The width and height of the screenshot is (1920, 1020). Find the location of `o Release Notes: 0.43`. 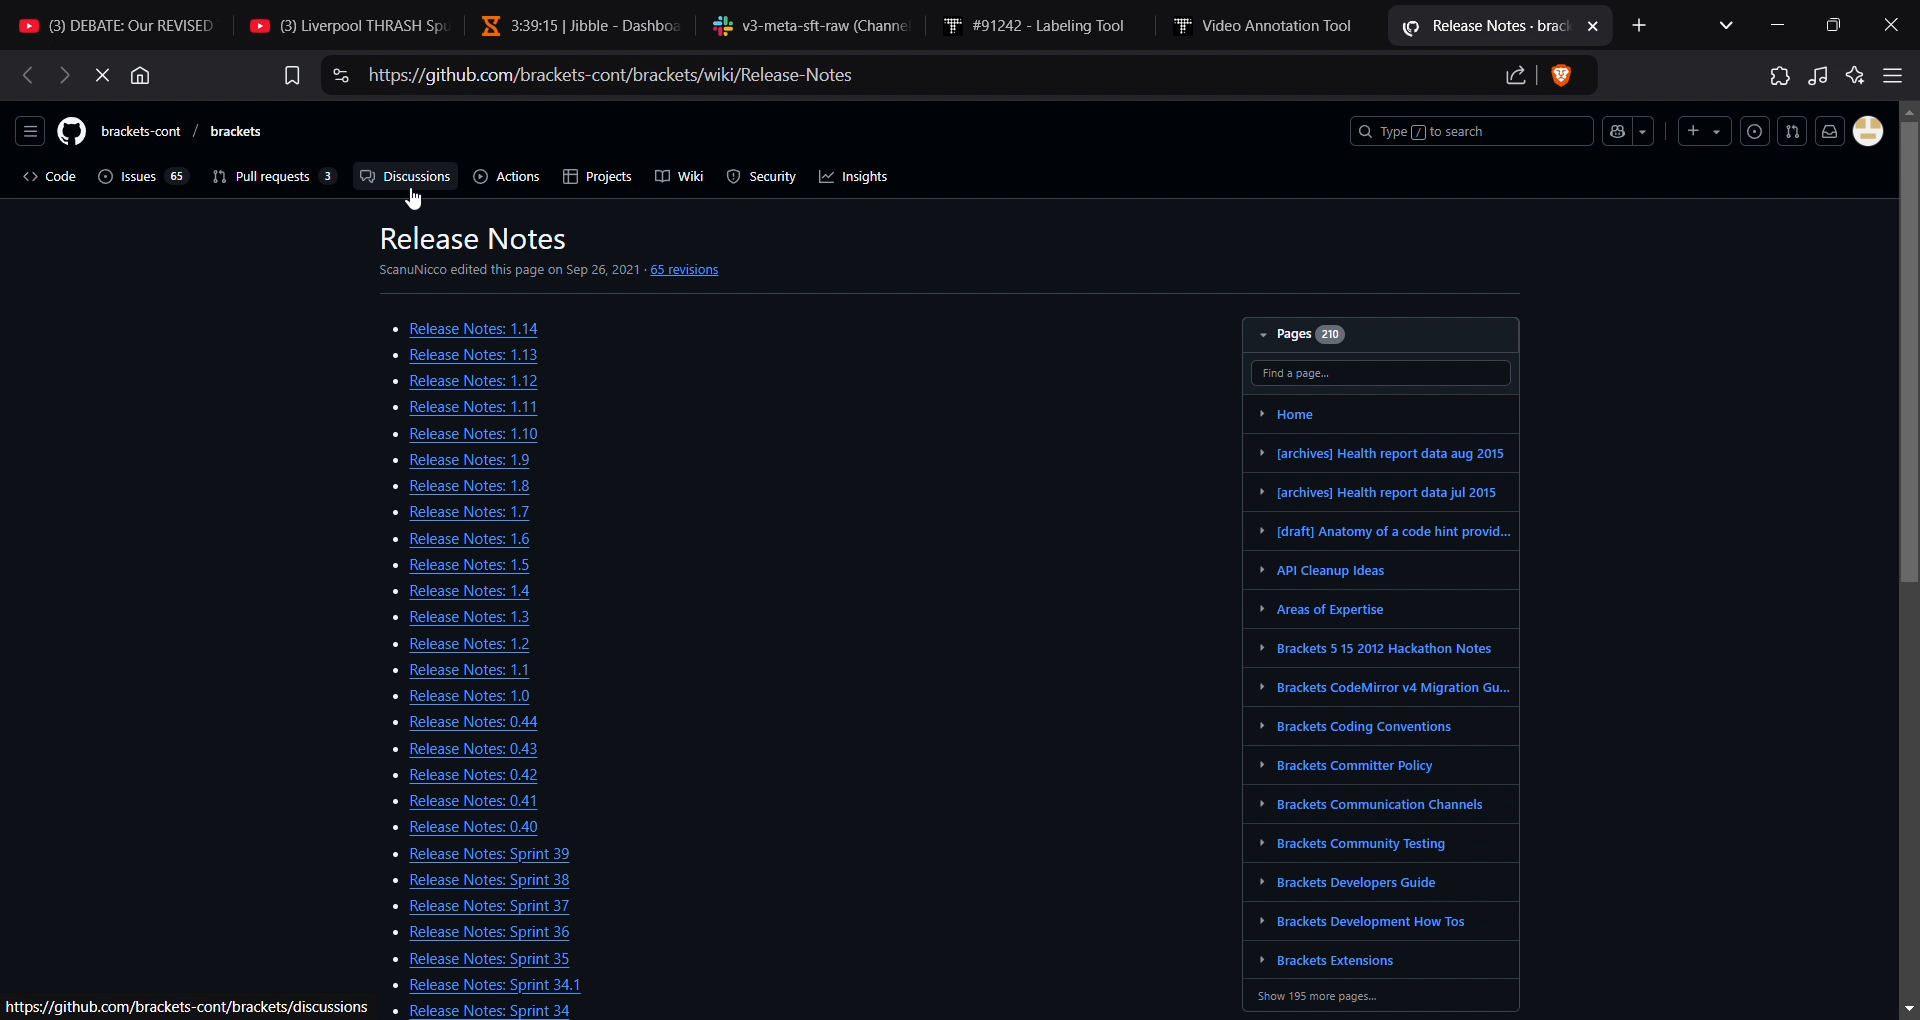

o Release Notes: 0.43 is located at coordinates (459, 749).